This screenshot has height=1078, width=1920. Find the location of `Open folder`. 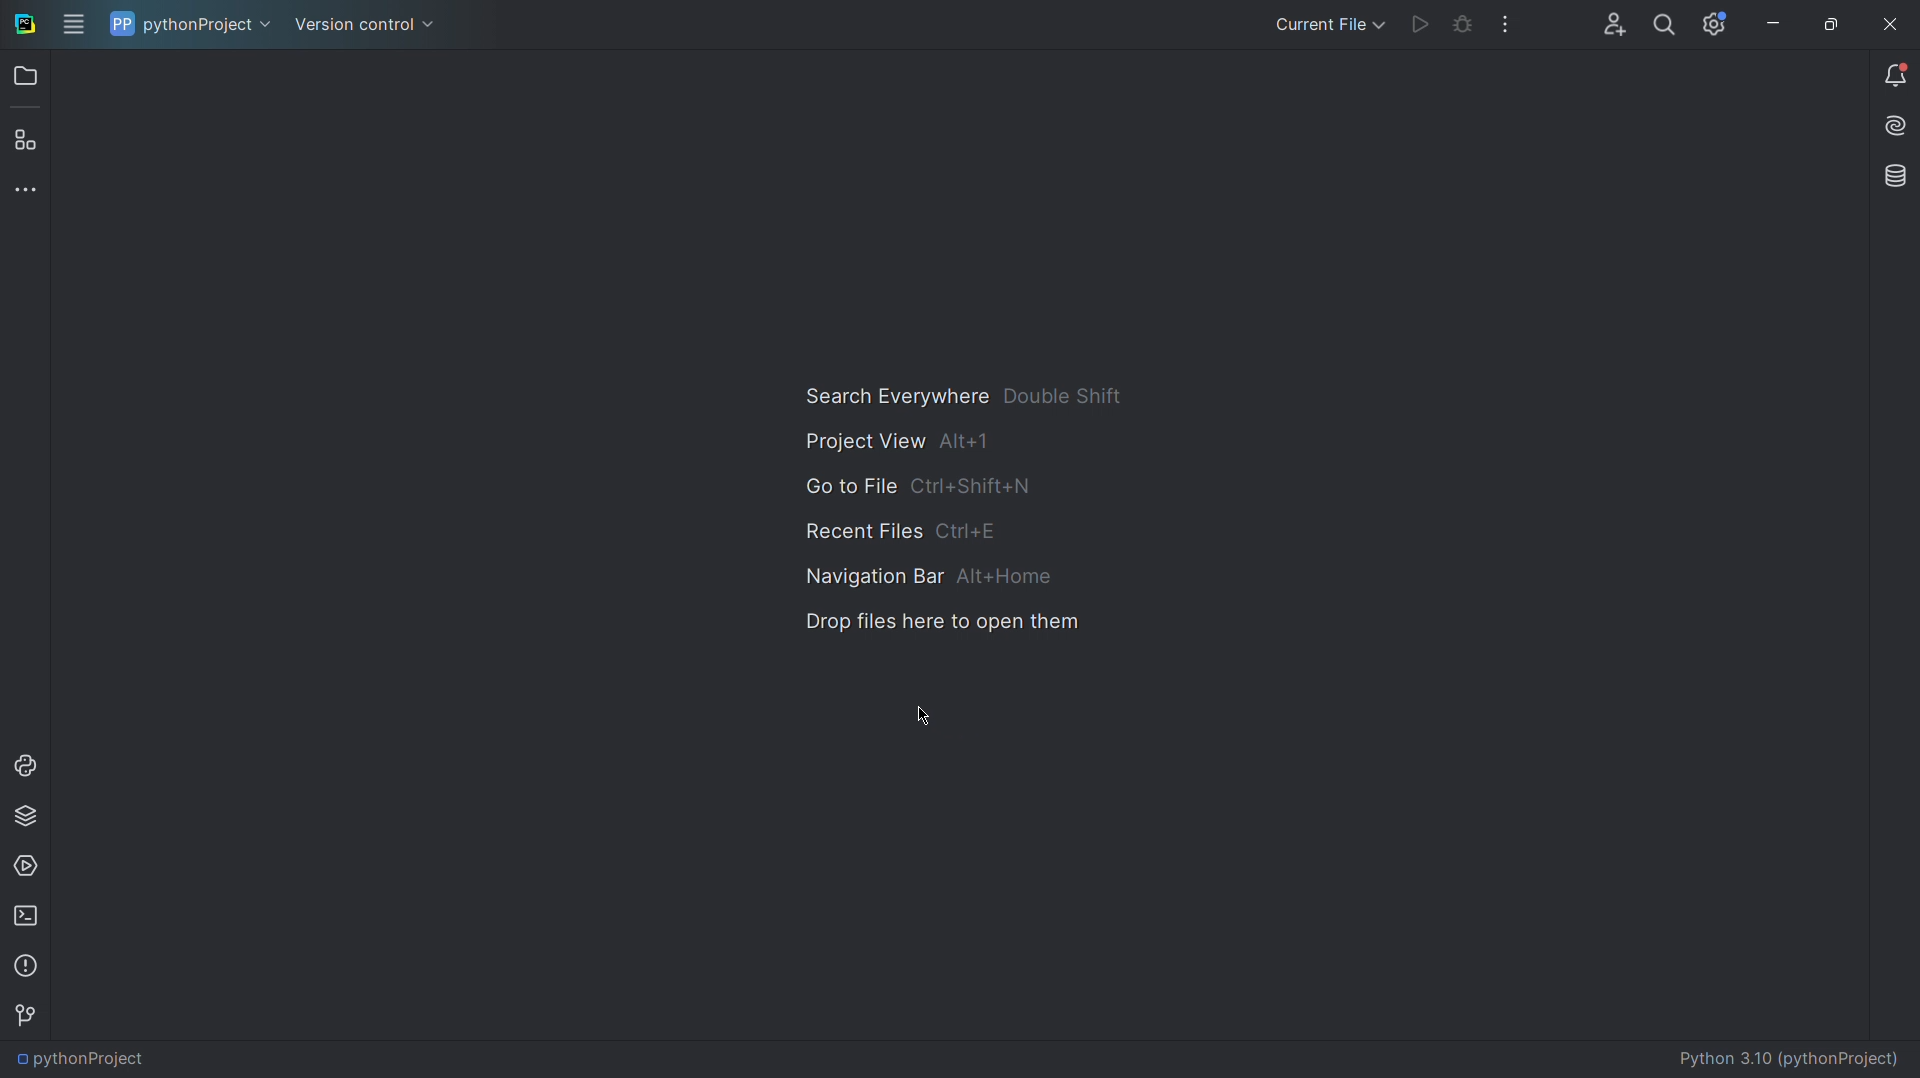

Open folder is located at coordinates (30, 80).